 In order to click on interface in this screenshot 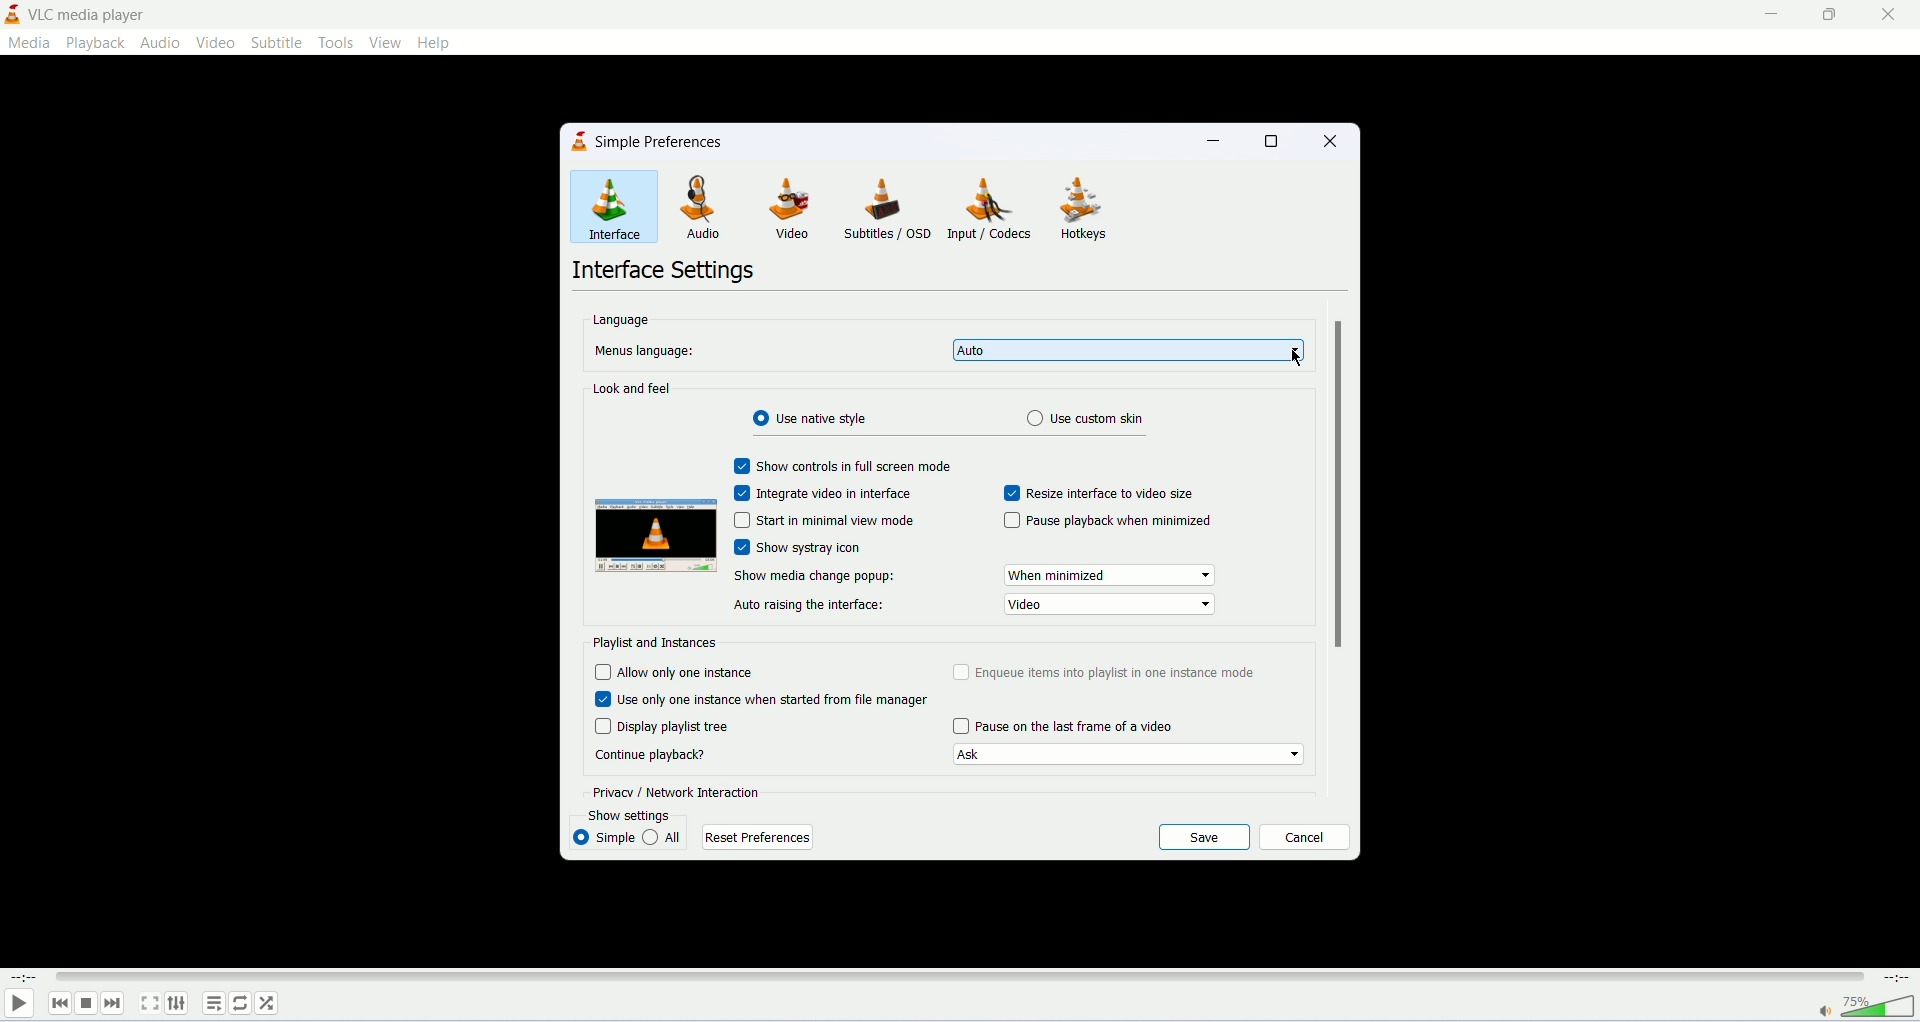, I will do `click(615, 206)`.